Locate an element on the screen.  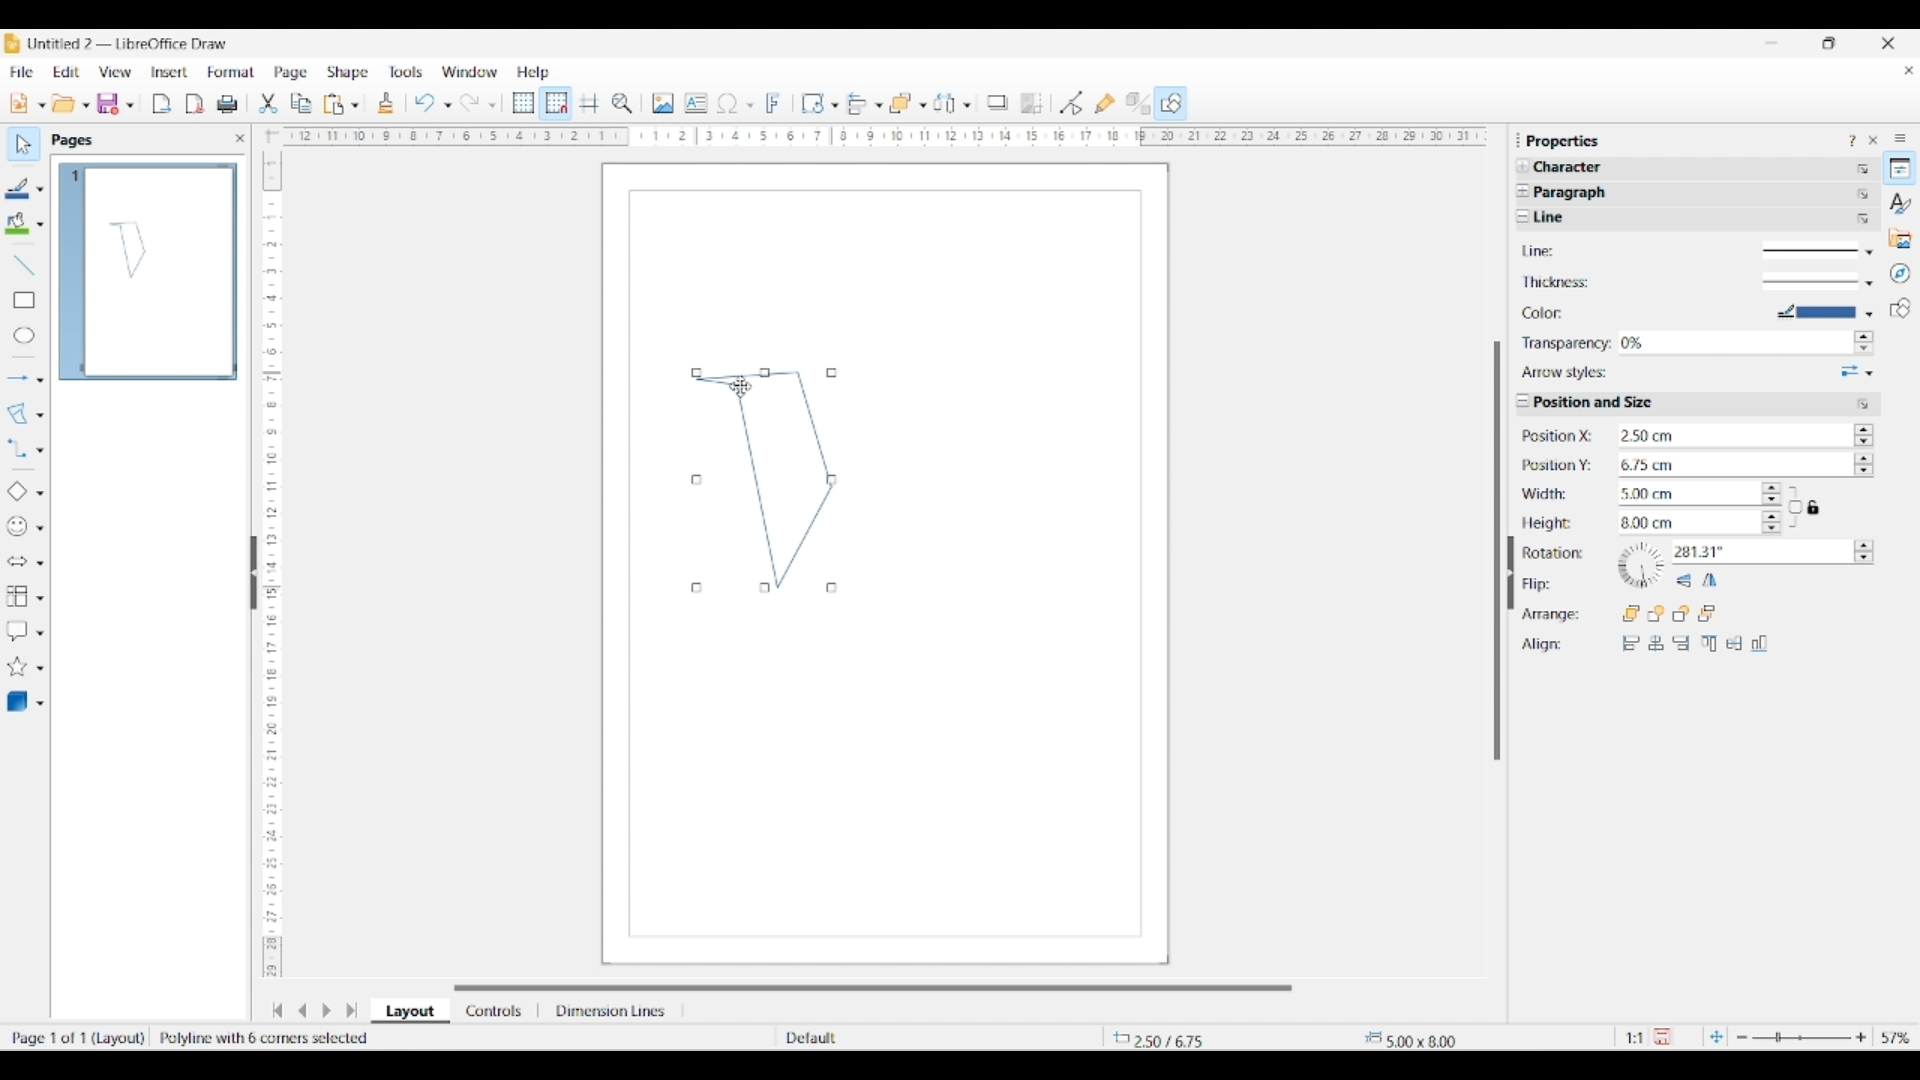
Selected new document is located at coordinates (19, 103).